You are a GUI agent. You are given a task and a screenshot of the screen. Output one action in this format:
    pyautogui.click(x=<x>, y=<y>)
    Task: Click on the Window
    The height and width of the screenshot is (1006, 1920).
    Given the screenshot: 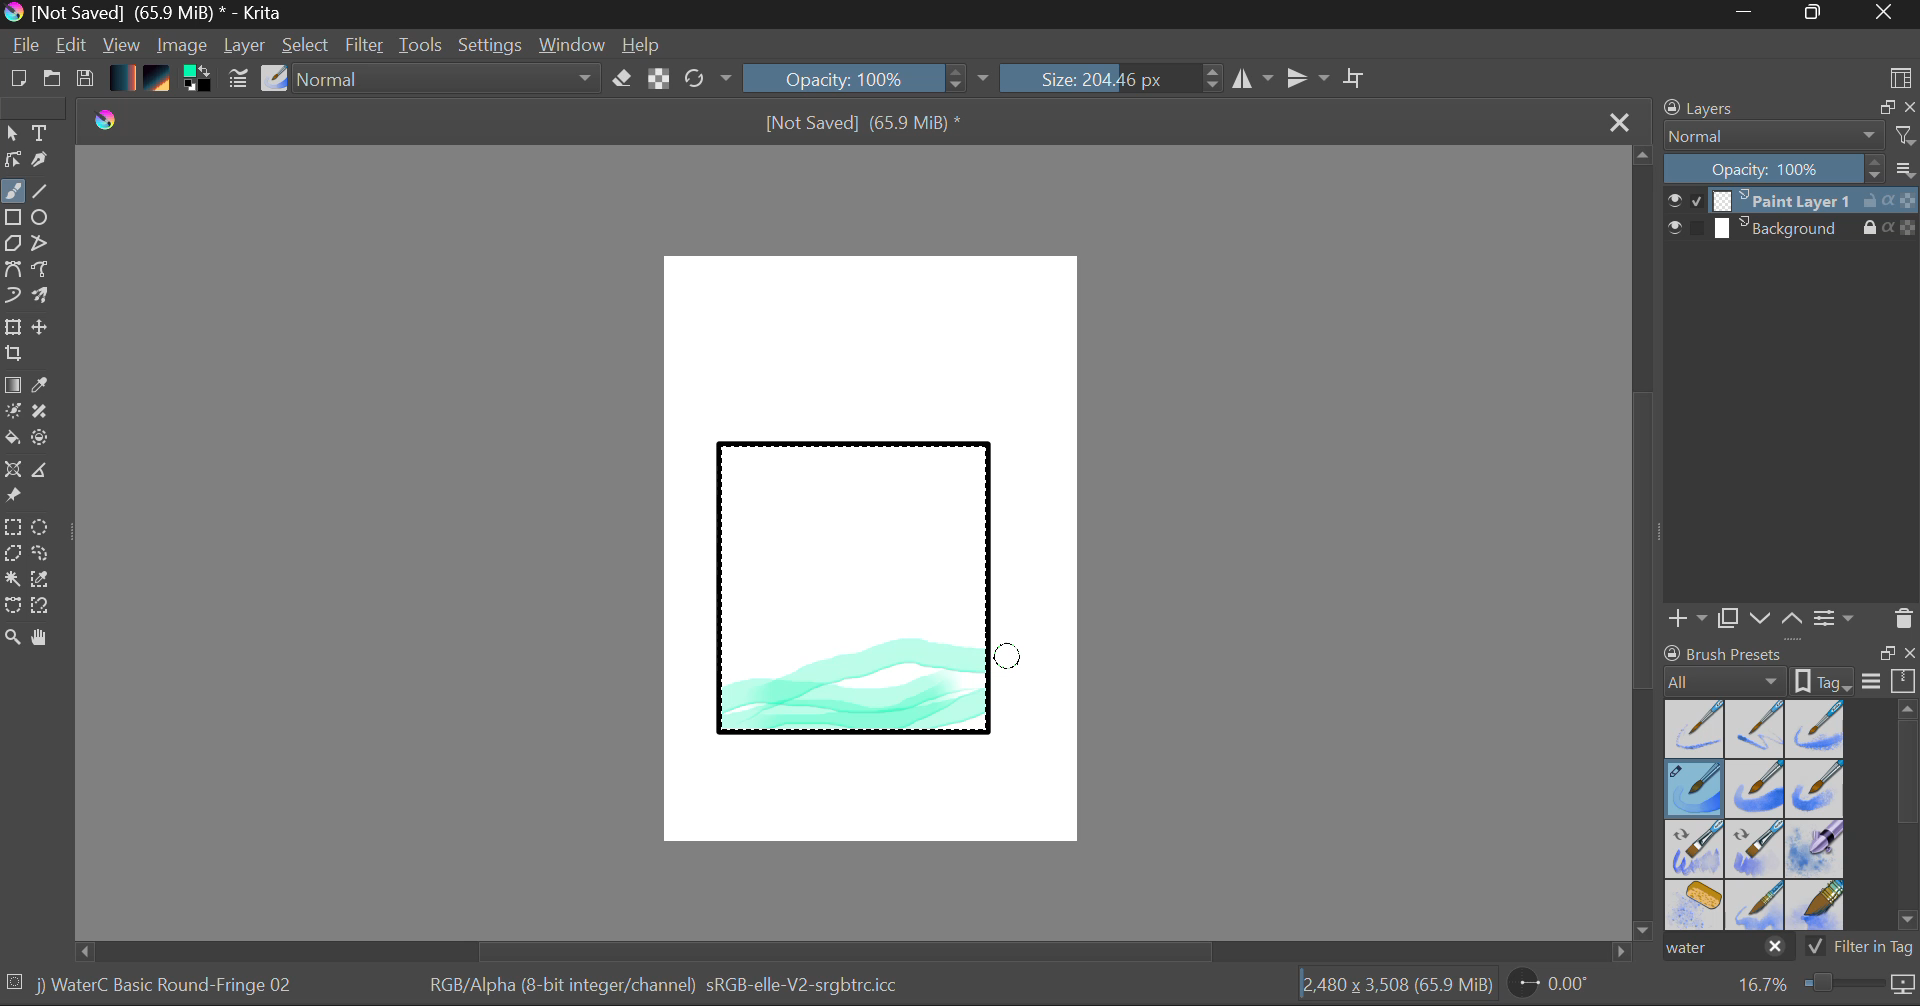 What is the action you would take?
    pyautogui.click(x=575, y=45)
    